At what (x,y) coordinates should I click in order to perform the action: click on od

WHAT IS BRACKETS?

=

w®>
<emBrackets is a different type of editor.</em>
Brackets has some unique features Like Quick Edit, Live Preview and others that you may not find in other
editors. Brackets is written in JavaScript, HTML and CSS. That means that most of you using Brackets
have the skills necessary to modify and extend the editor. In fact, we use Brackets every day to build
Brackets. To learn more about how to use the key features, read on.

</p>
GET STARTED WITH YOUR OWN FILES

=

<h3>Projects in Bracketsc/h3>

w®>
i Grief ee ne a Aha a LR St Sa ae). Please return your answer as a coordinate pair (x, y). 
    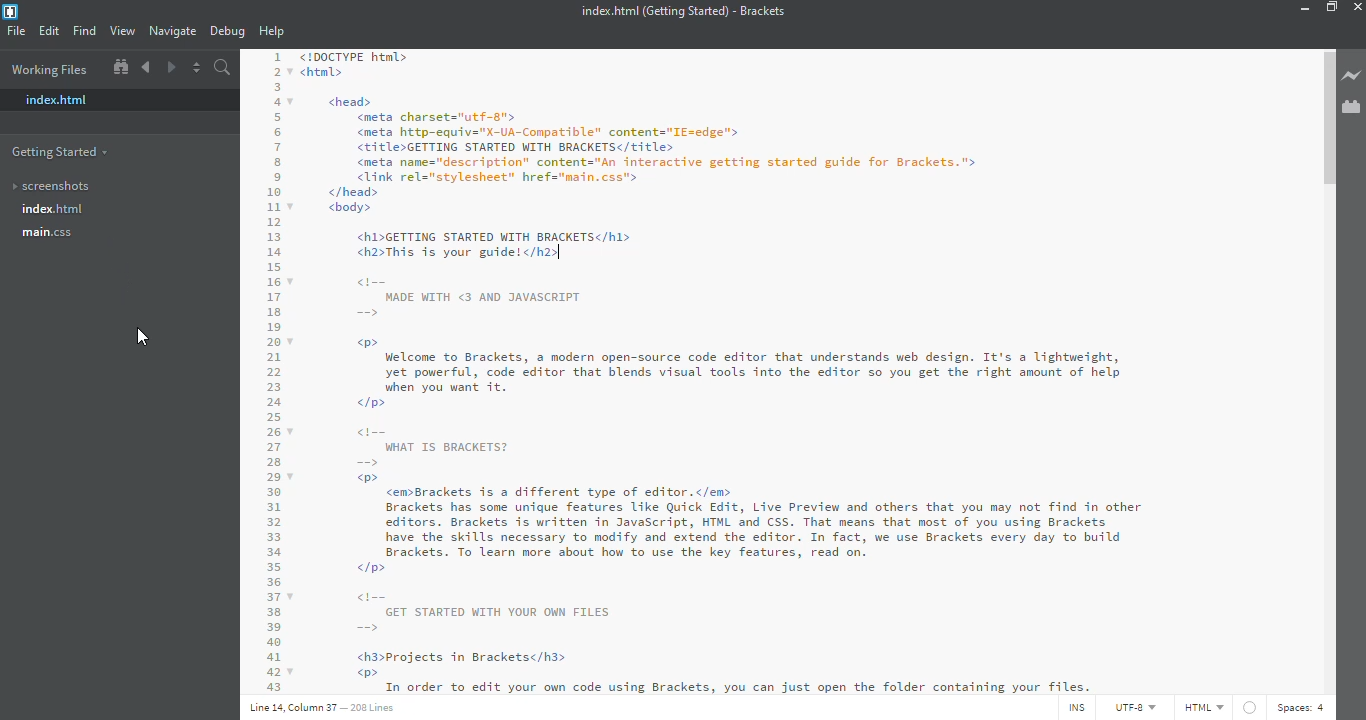
    Looking at the image, I should click on (748, 546).